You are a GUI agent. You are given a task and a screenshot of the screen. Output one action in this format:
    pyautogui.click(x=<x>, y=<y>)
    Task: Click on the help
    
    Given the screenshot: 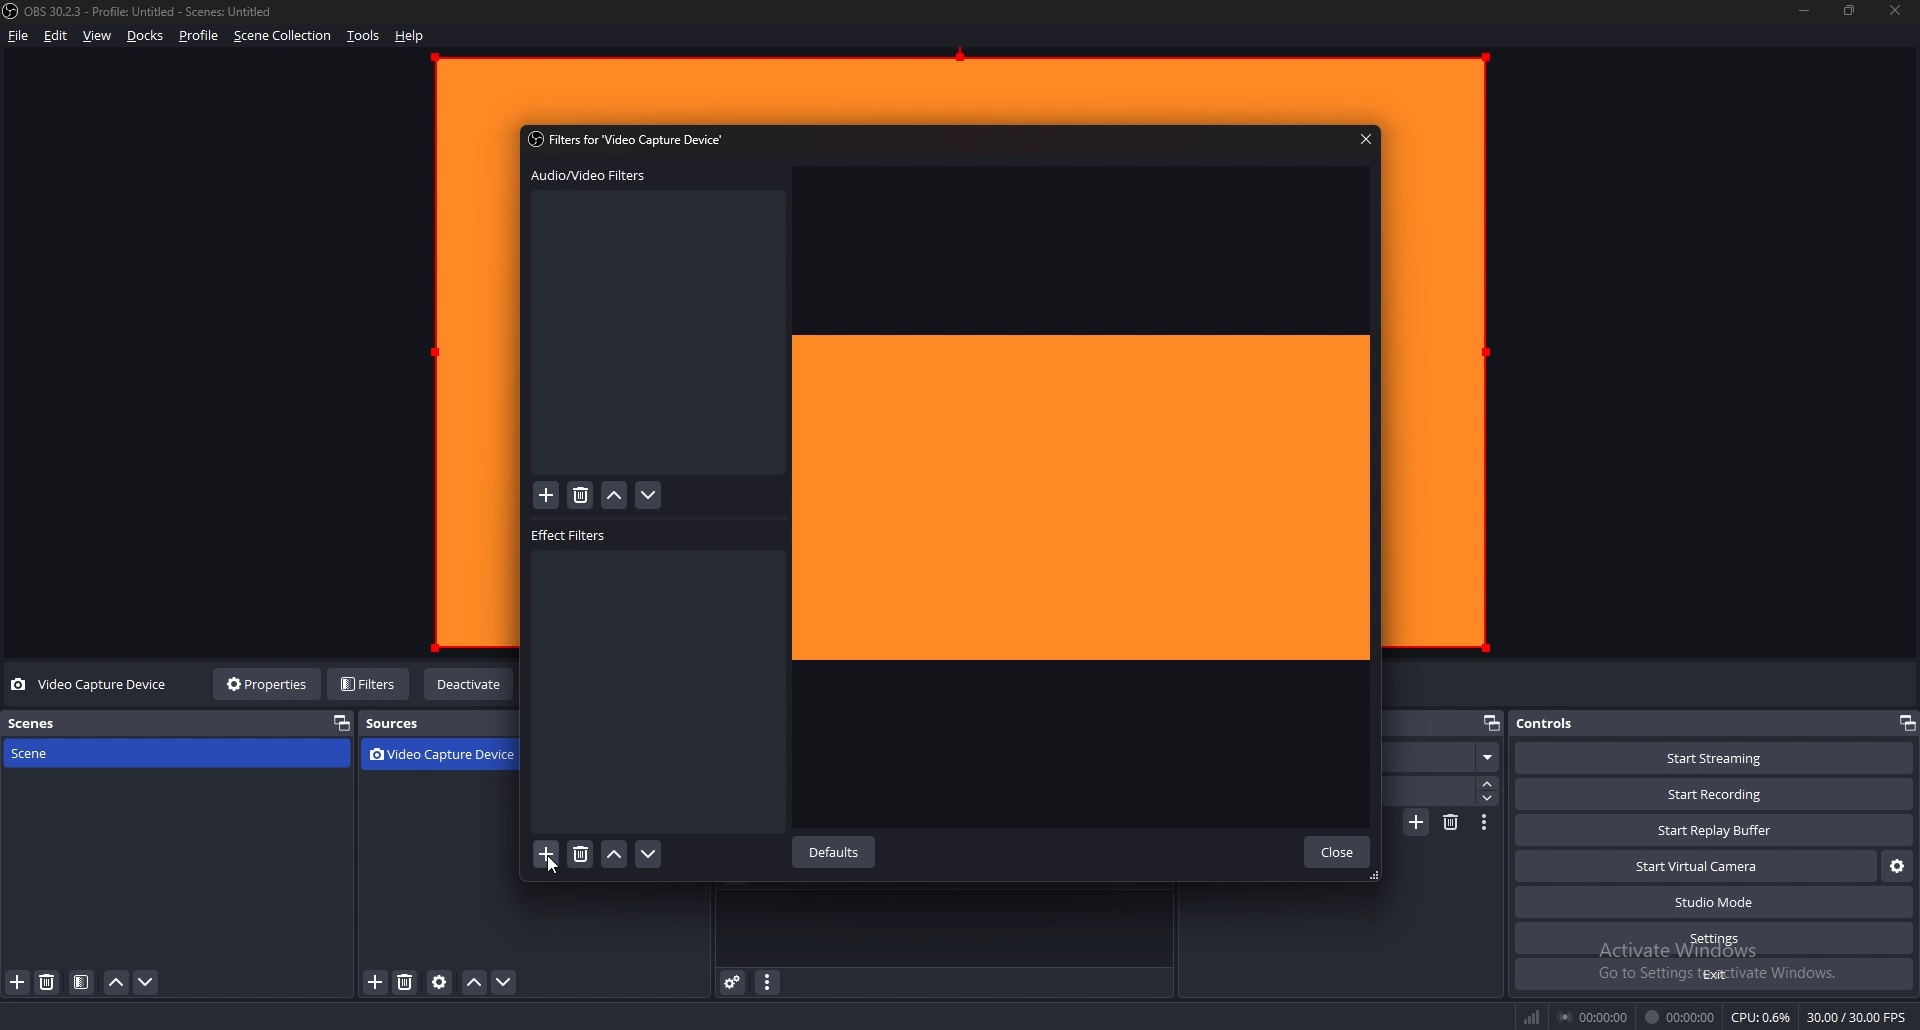 What is the action you would take?
    pyautogui.click(x=410, y=36)
    